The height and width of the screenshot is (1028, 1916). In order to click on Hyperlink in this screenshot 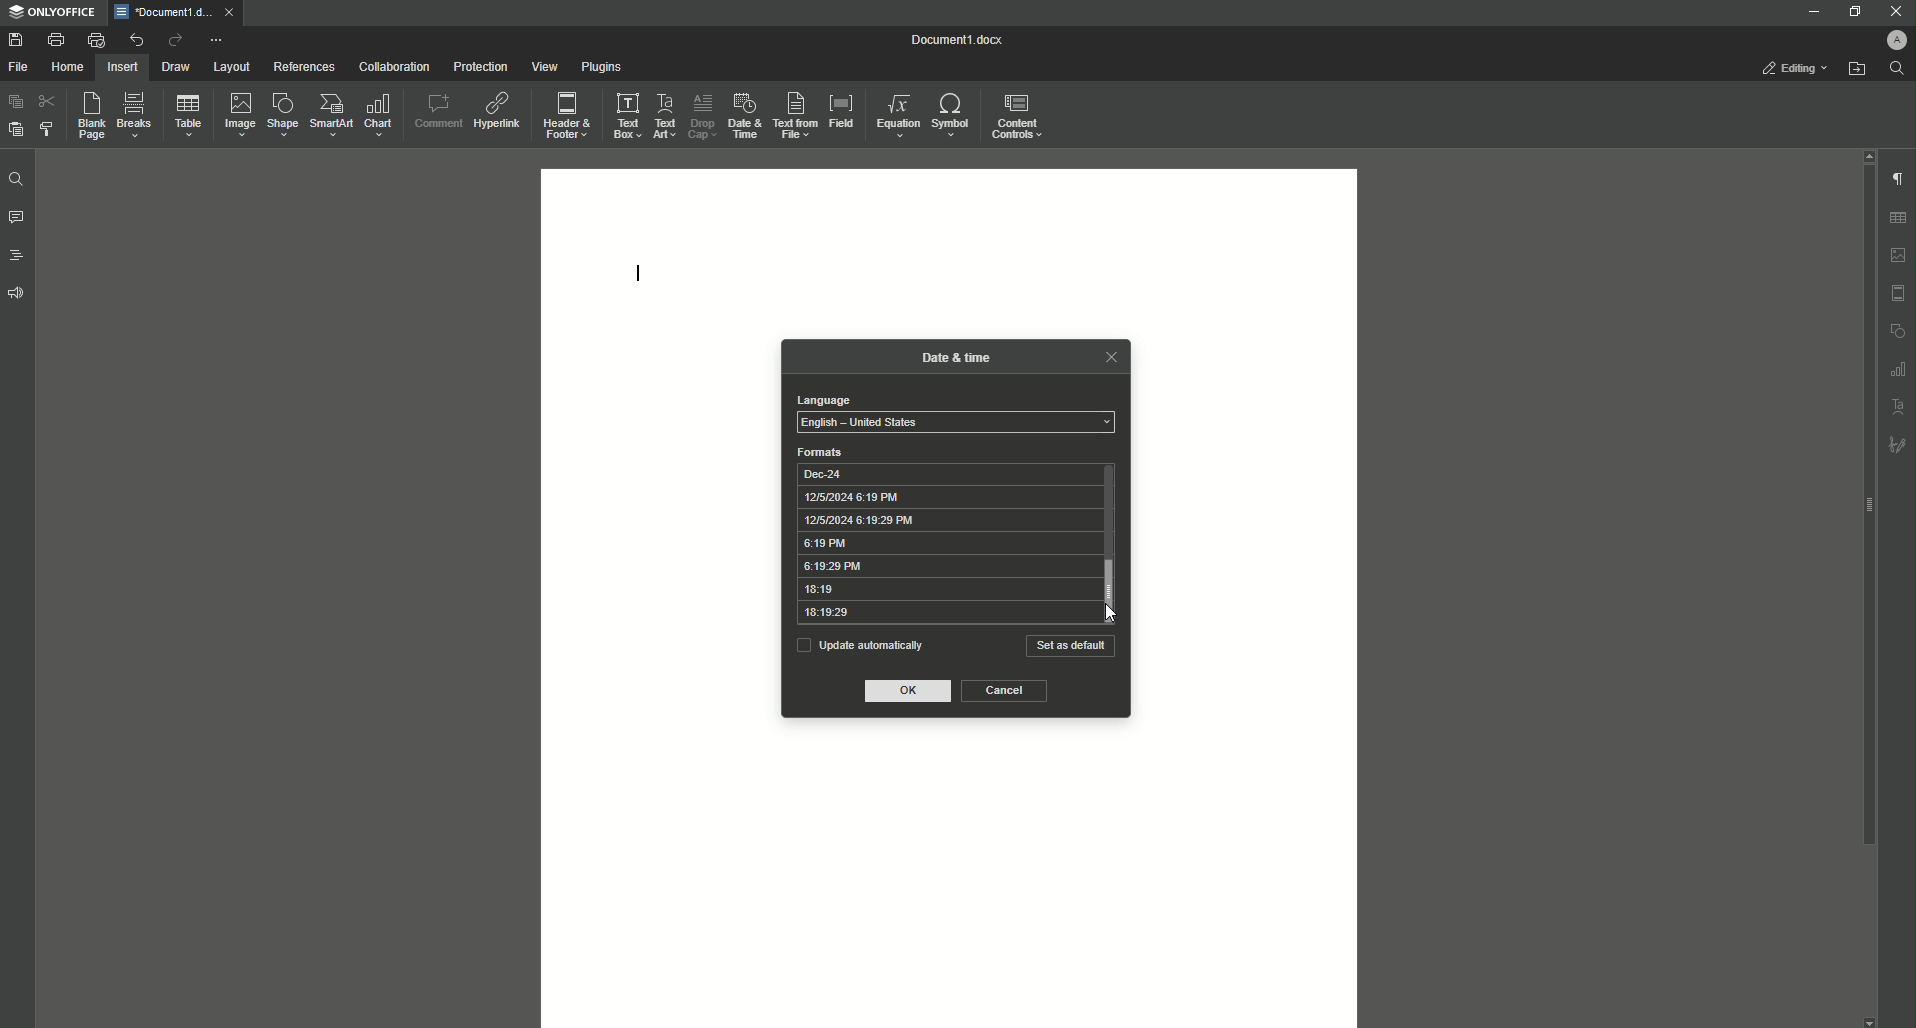, I will do `click(496, 107)`.